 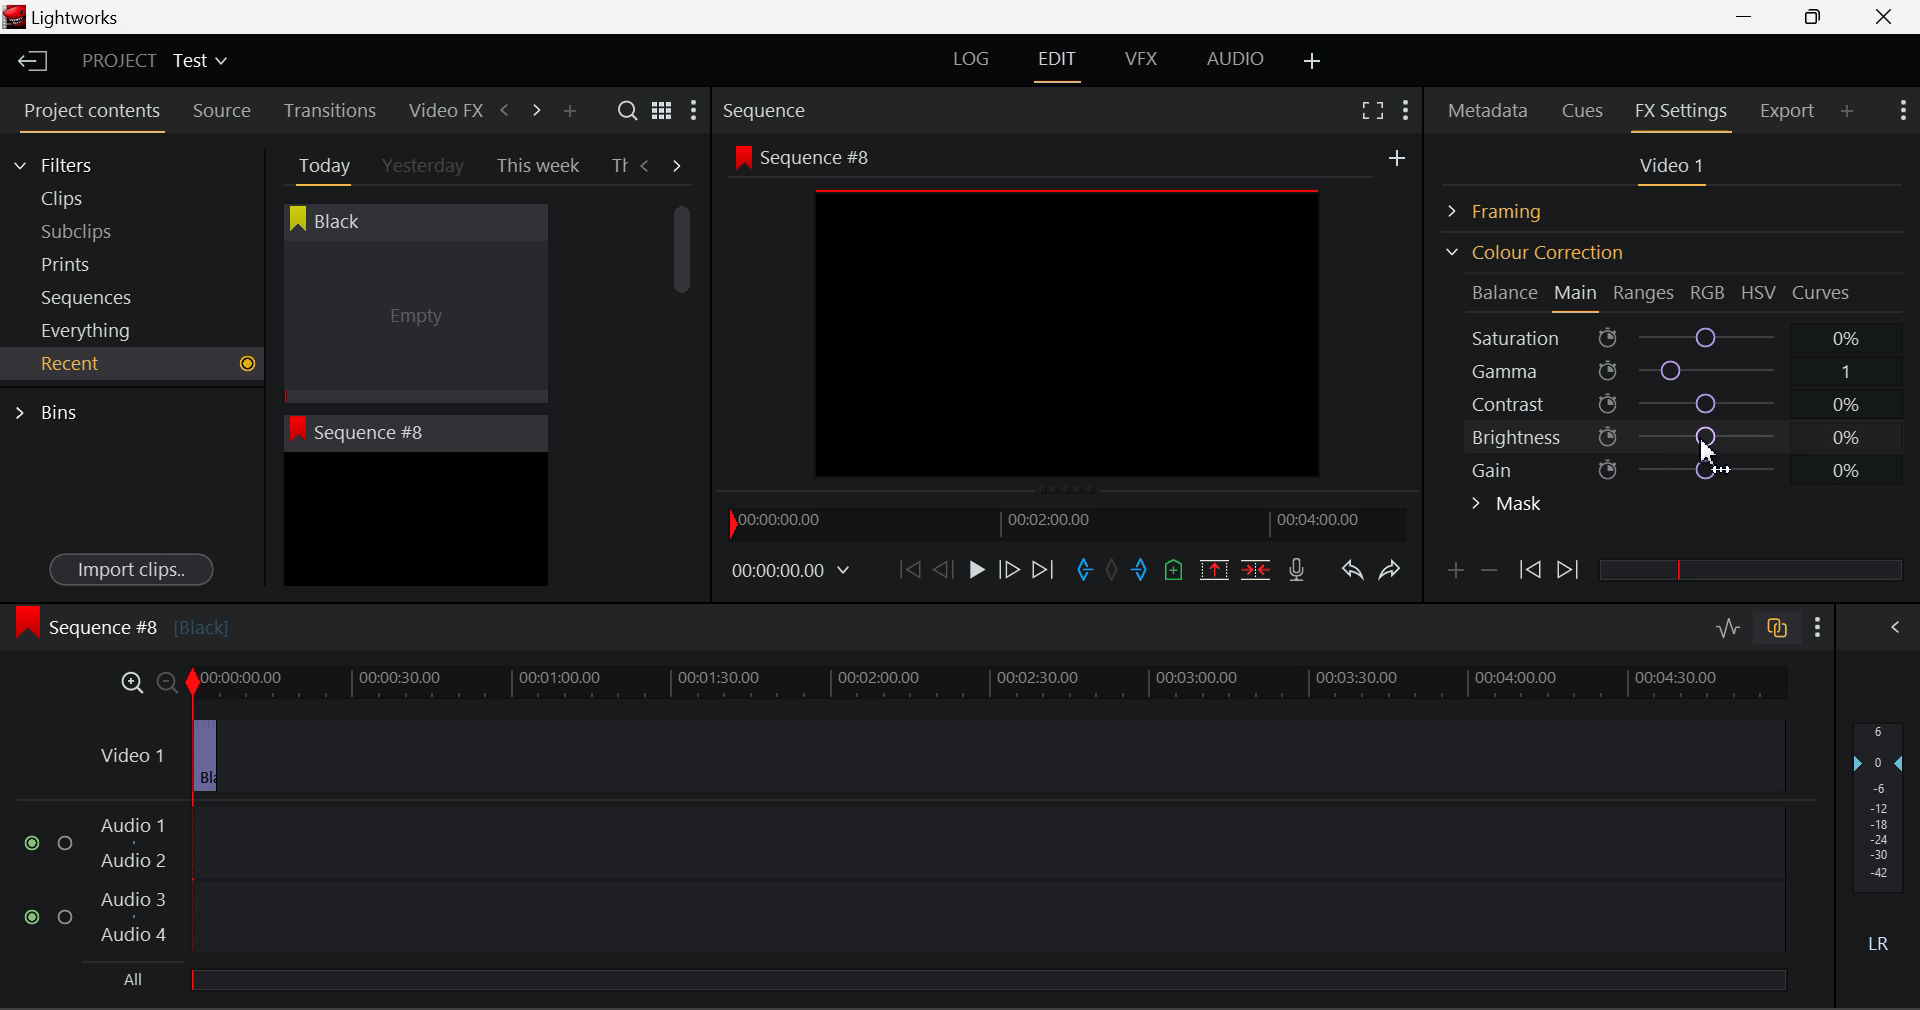 I want to click on Brightness, so click(x=1676, y=434).